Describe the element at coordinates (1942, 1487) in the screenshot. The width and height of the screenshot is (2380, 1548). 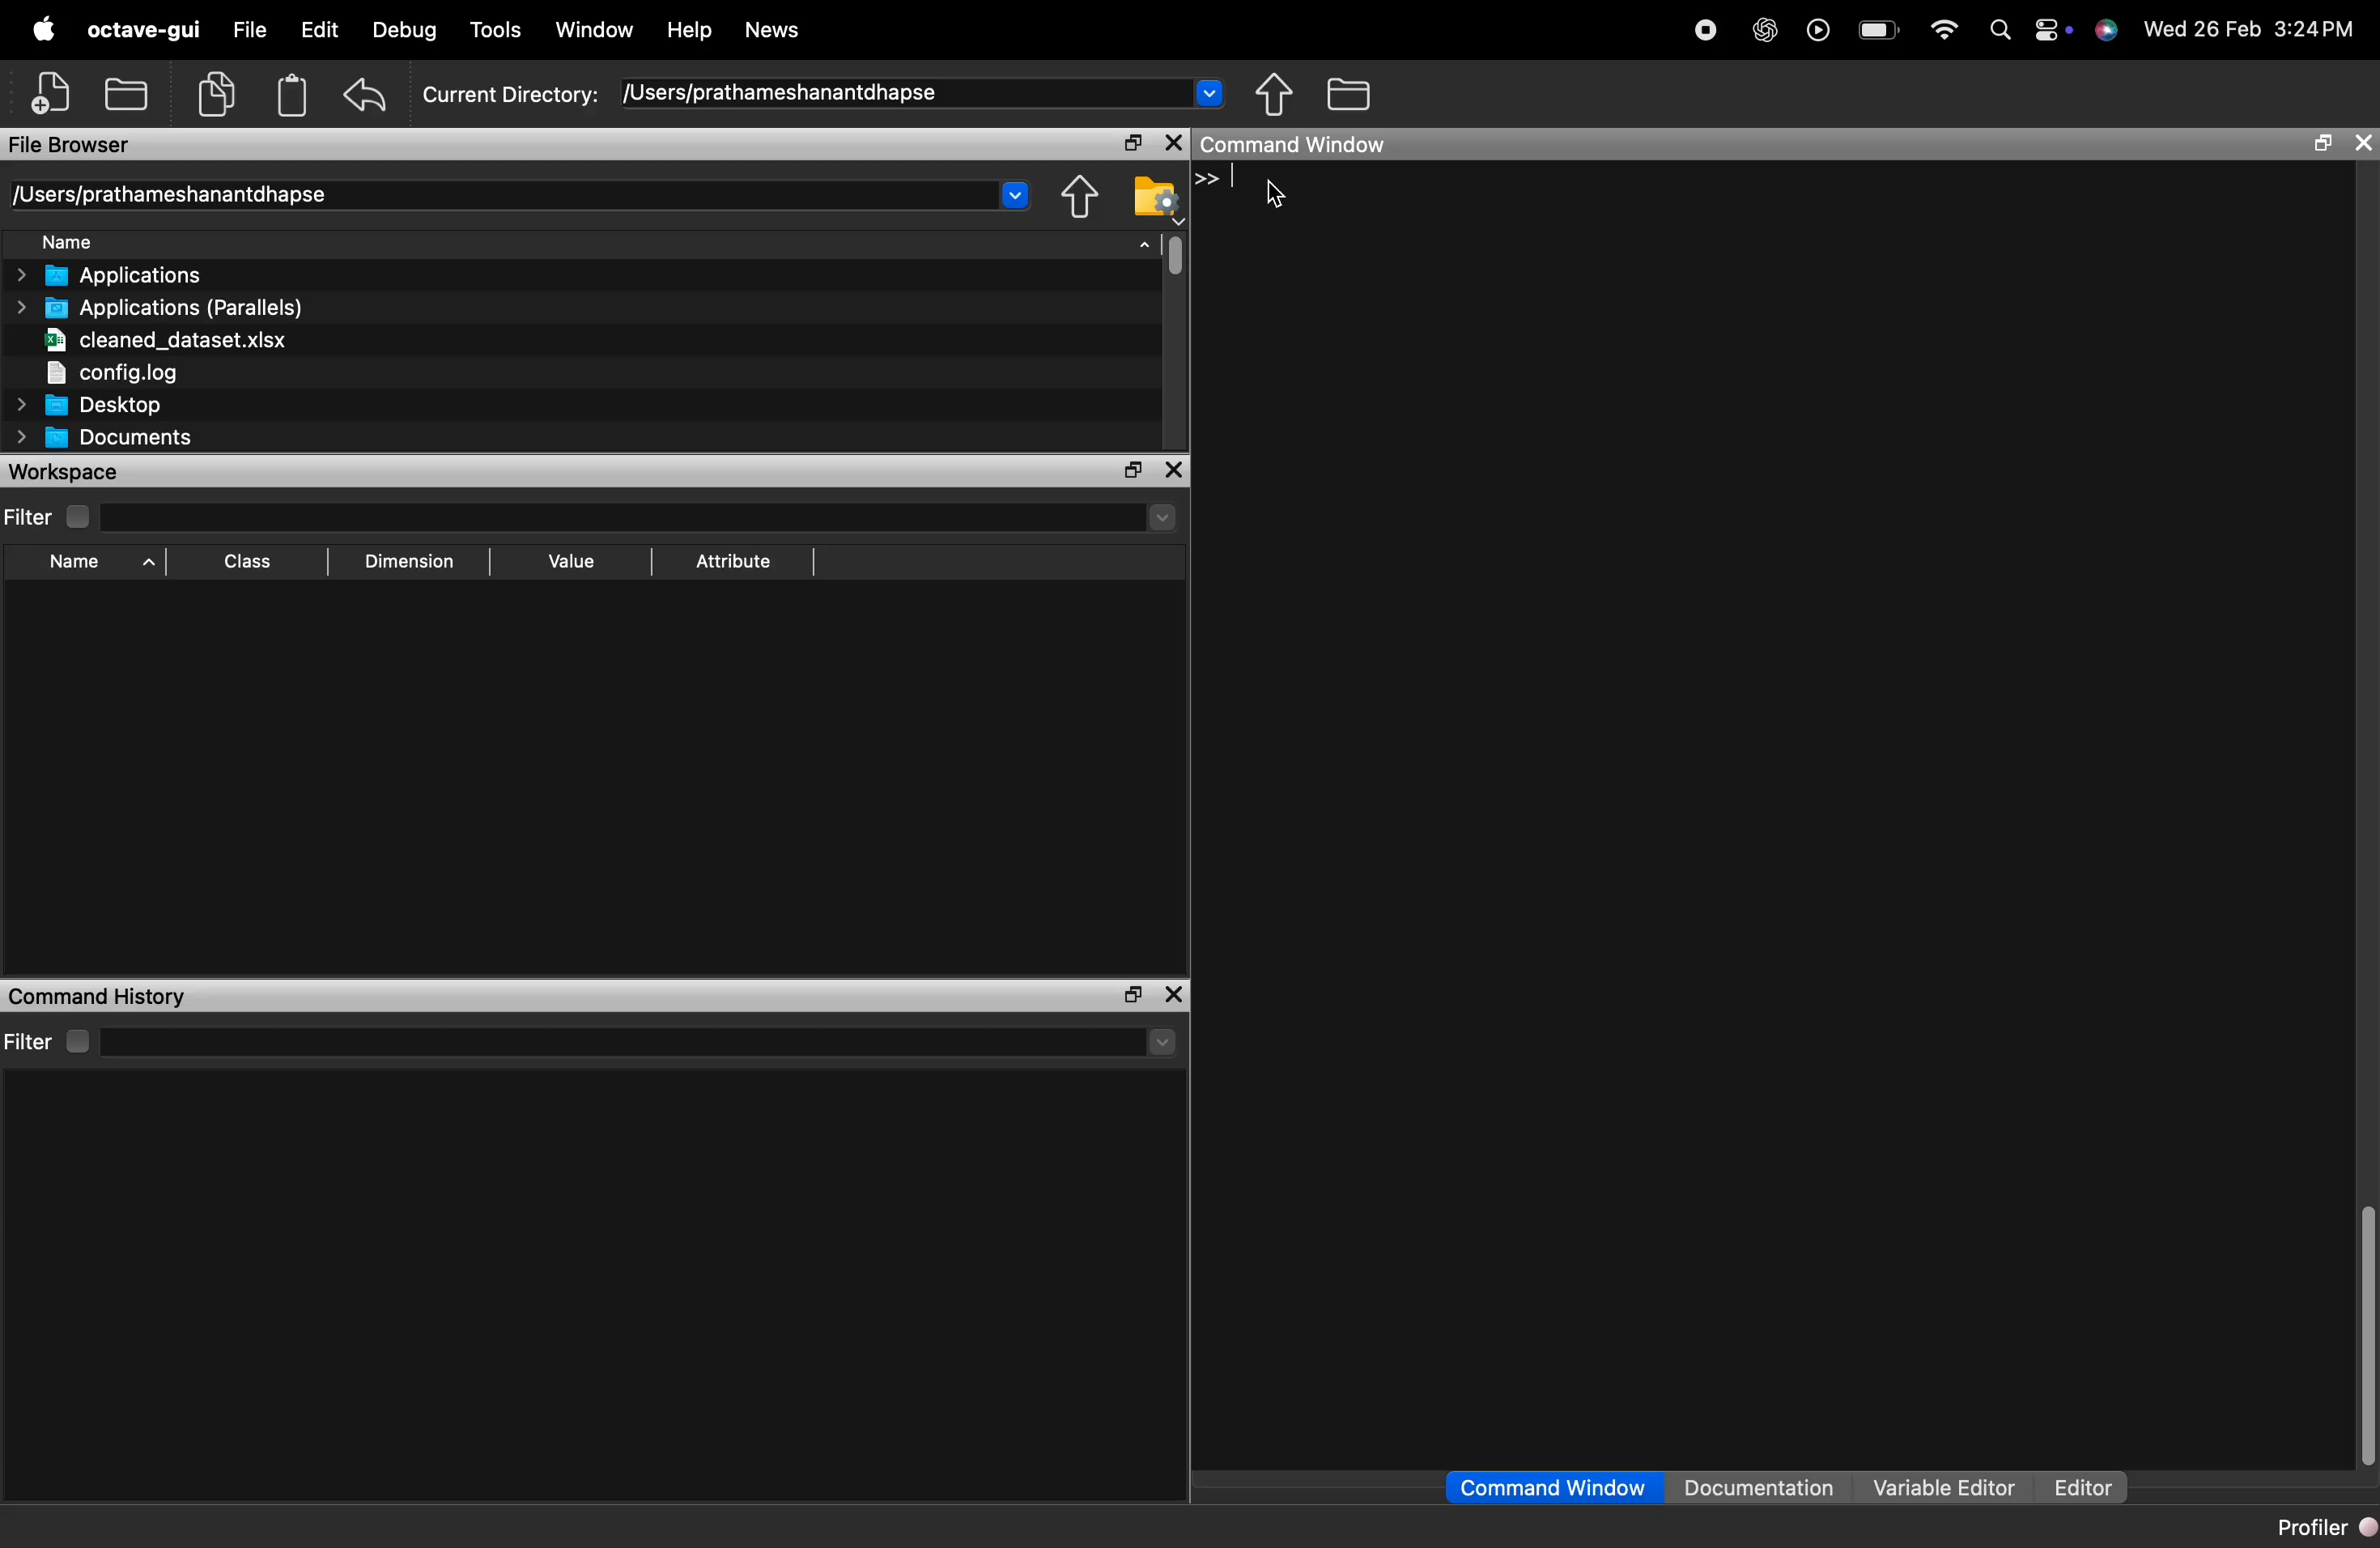
I see `Variable Editor` at that location.